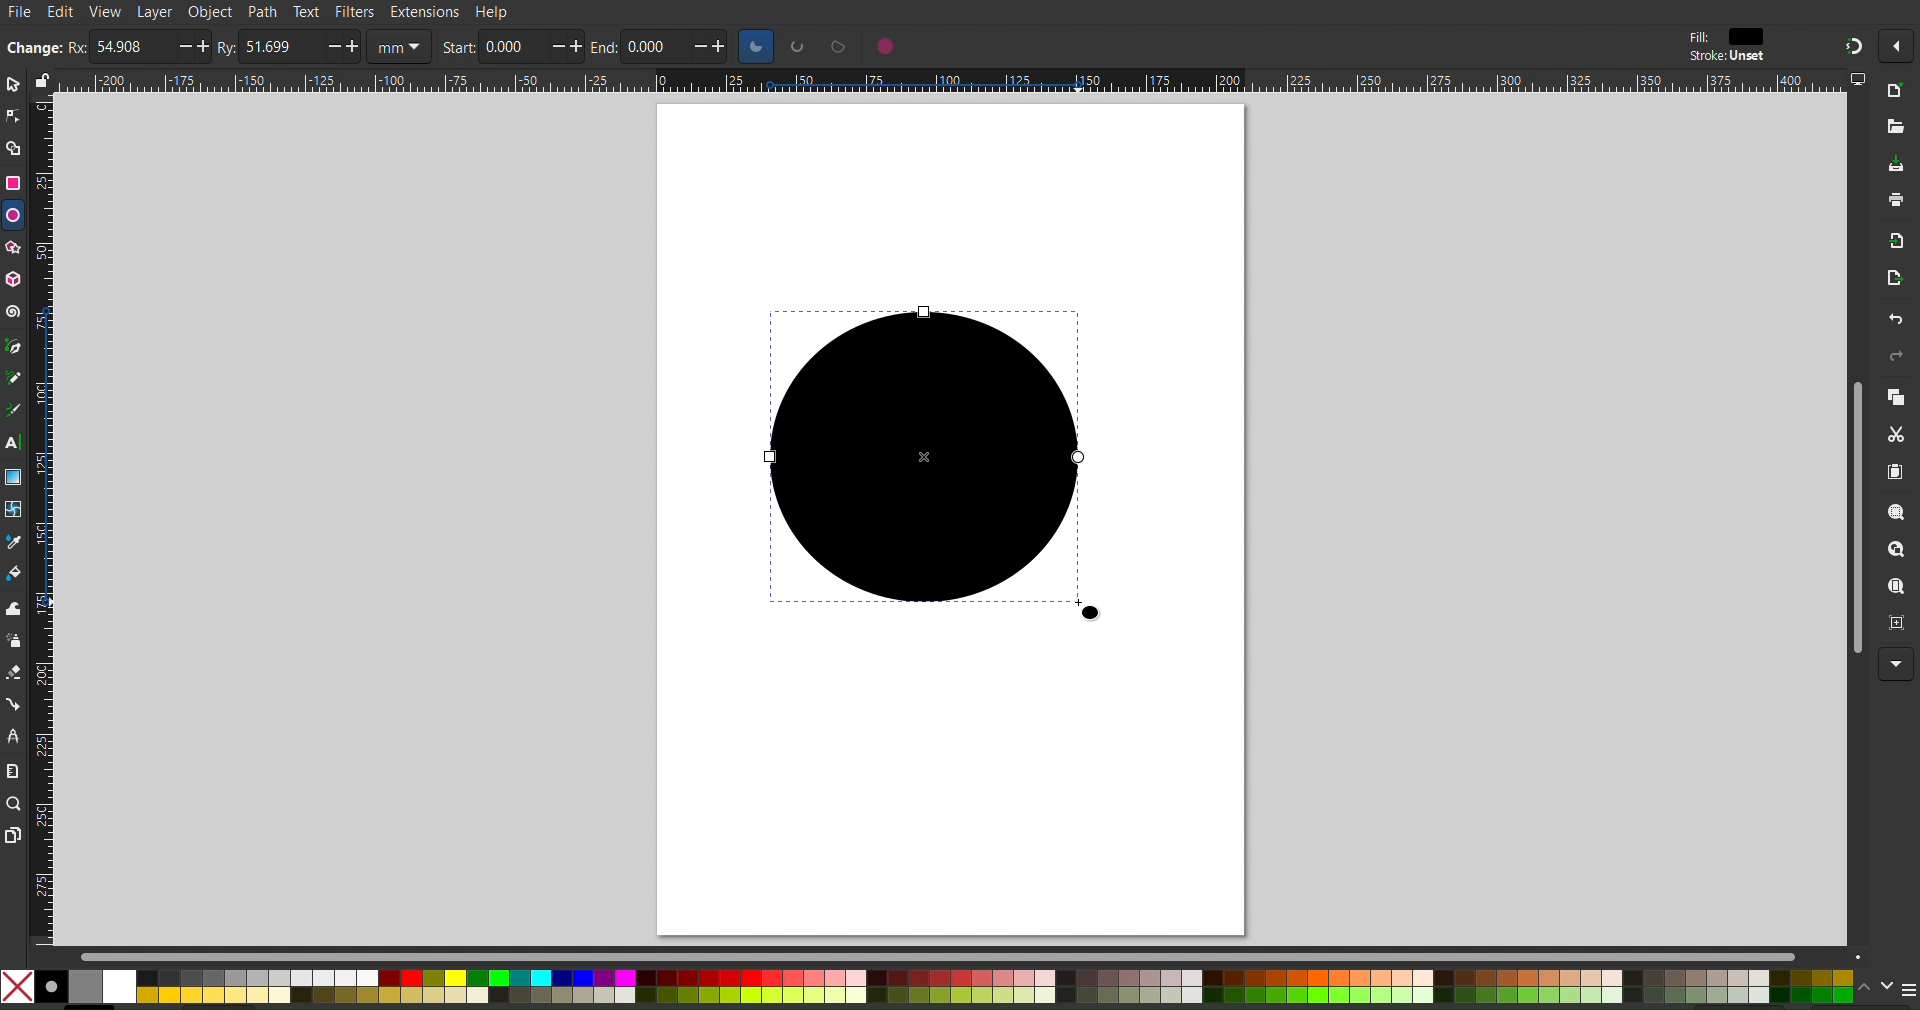 The width and height of the screenshot is (1920, 1010). What do you see at coordinates (1896, 665) in the screenshot?
I see `More Options` at bounding box center [1896, 665].